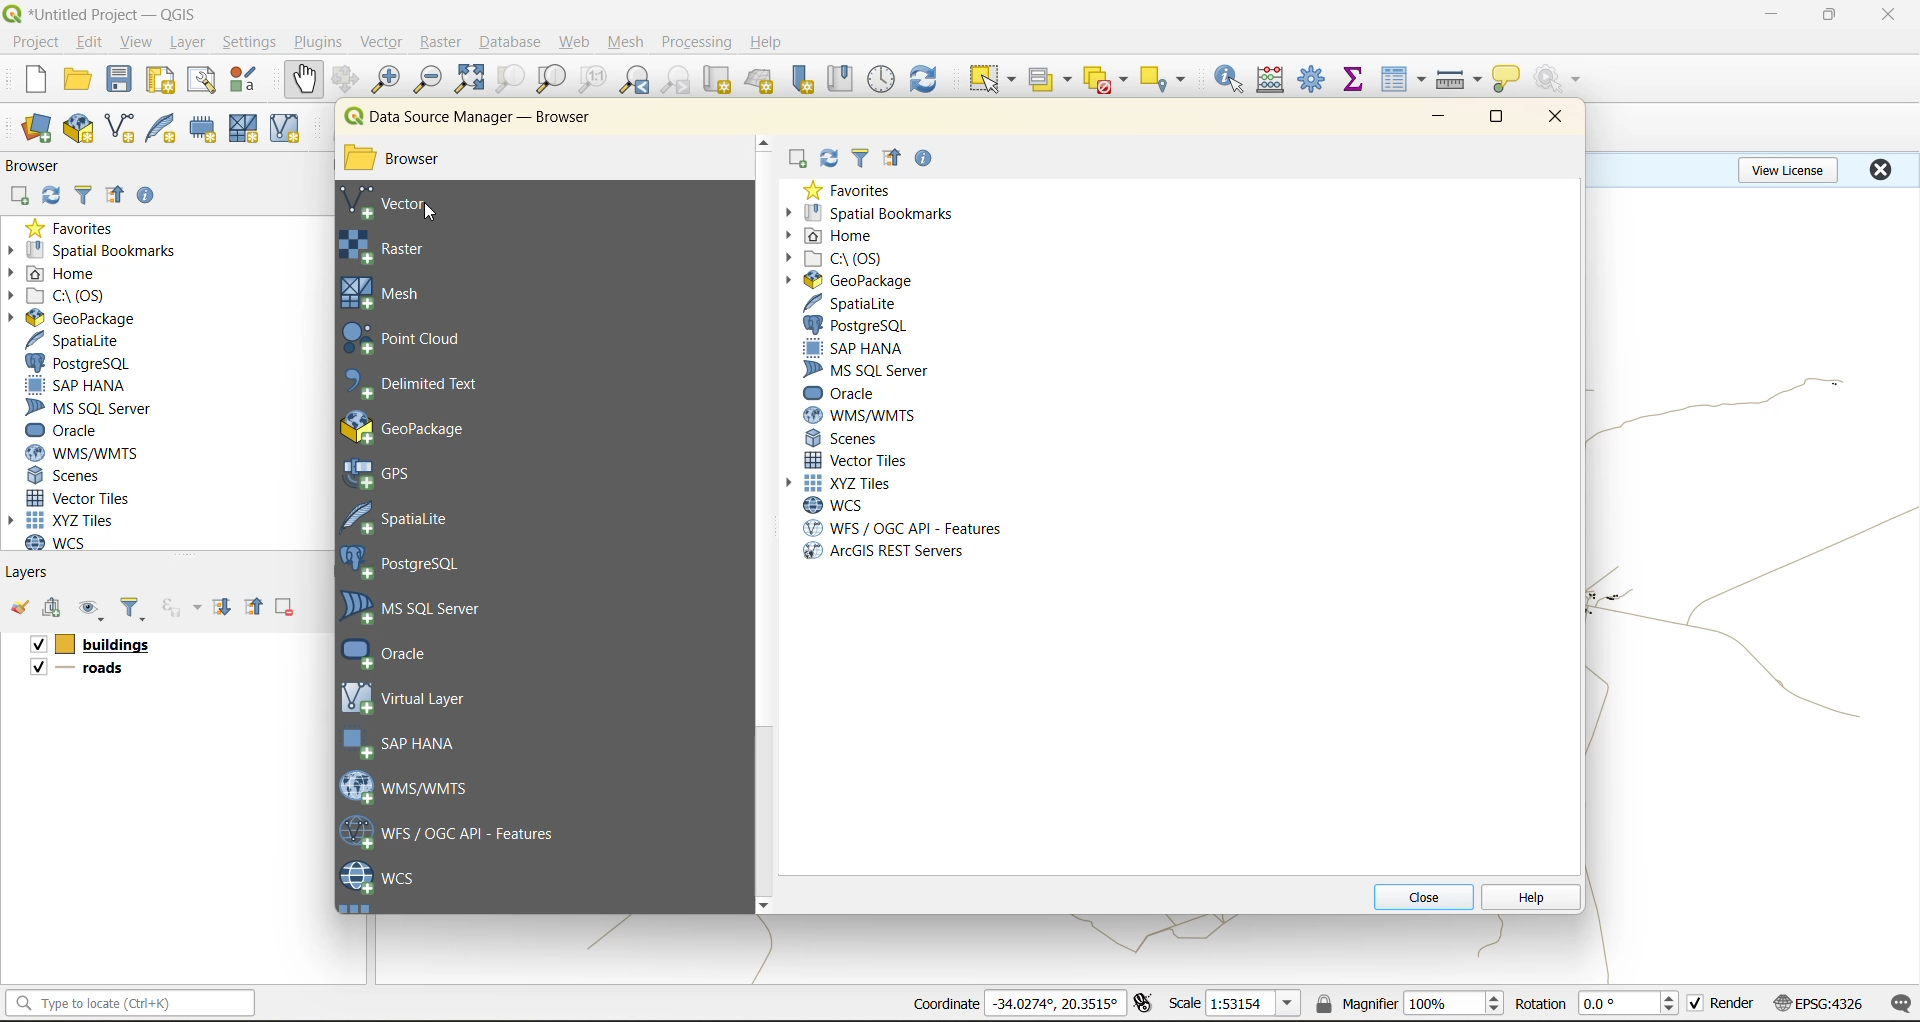 The image size is (1920, 1022). I want to click on spatial lite, so click(413, 516).